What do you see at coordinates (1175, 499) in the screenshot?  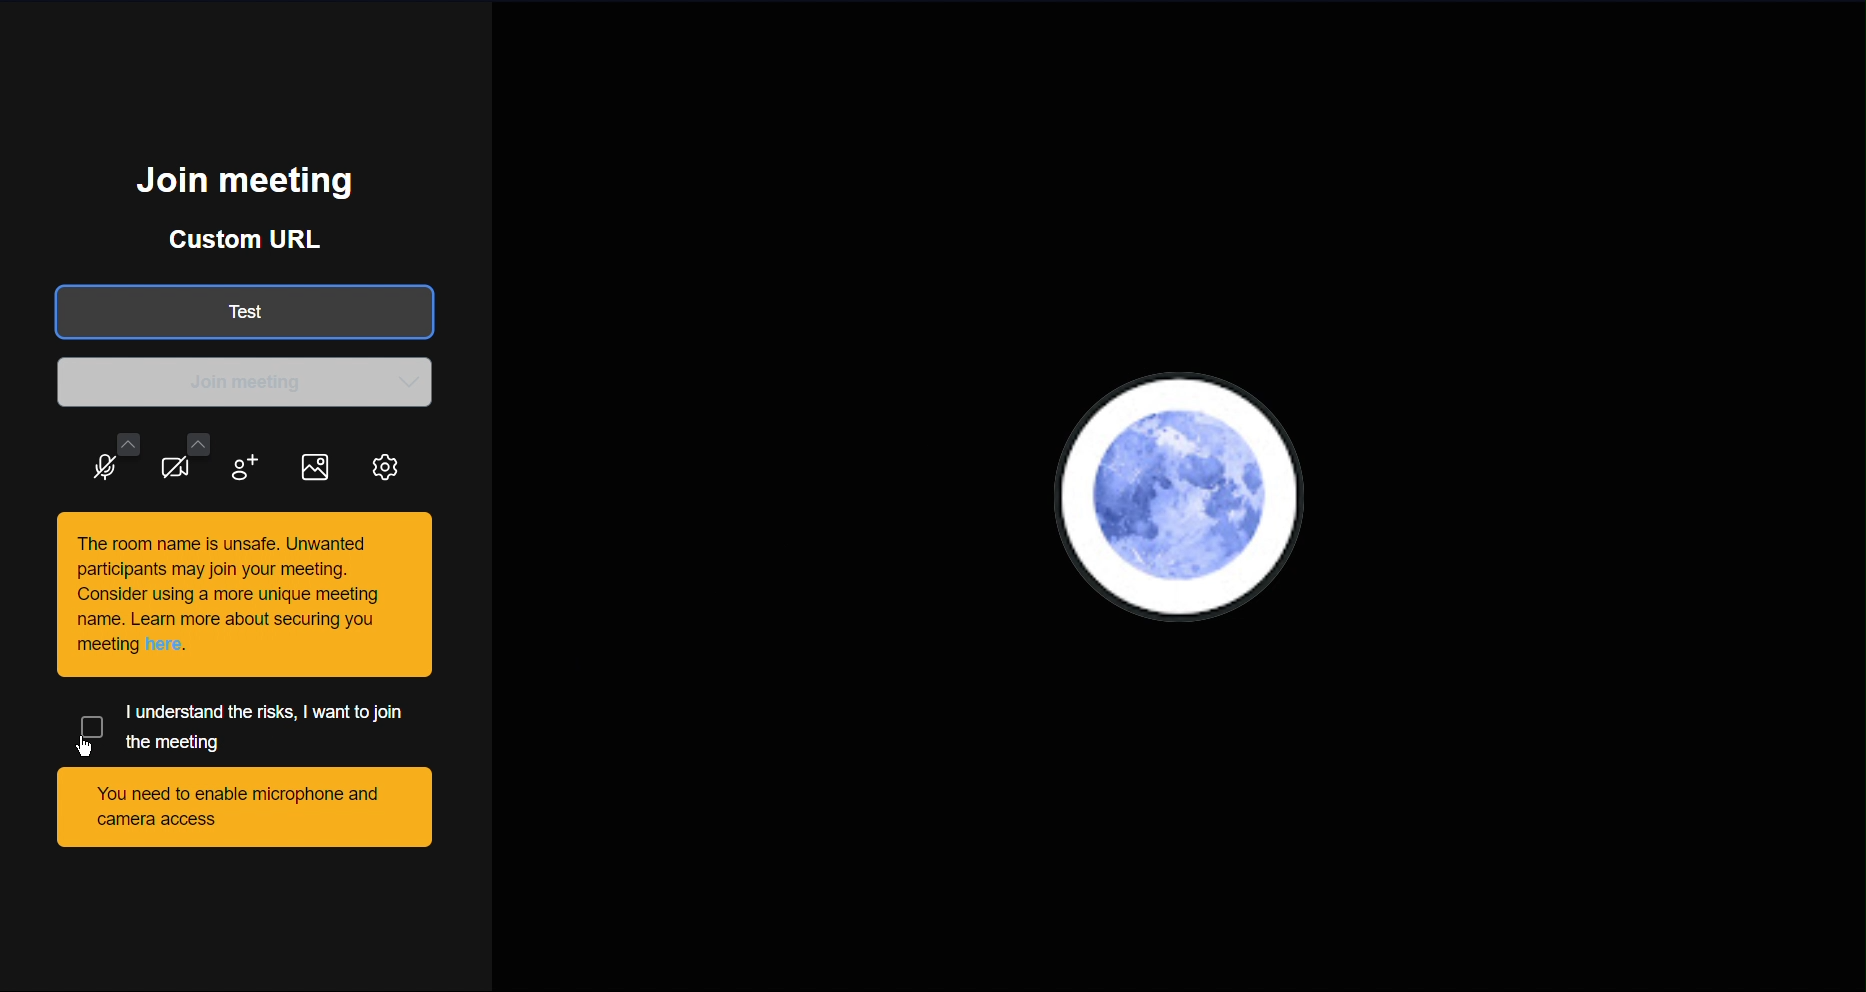 I see `User PFP` at bounding box center [1175, 499].